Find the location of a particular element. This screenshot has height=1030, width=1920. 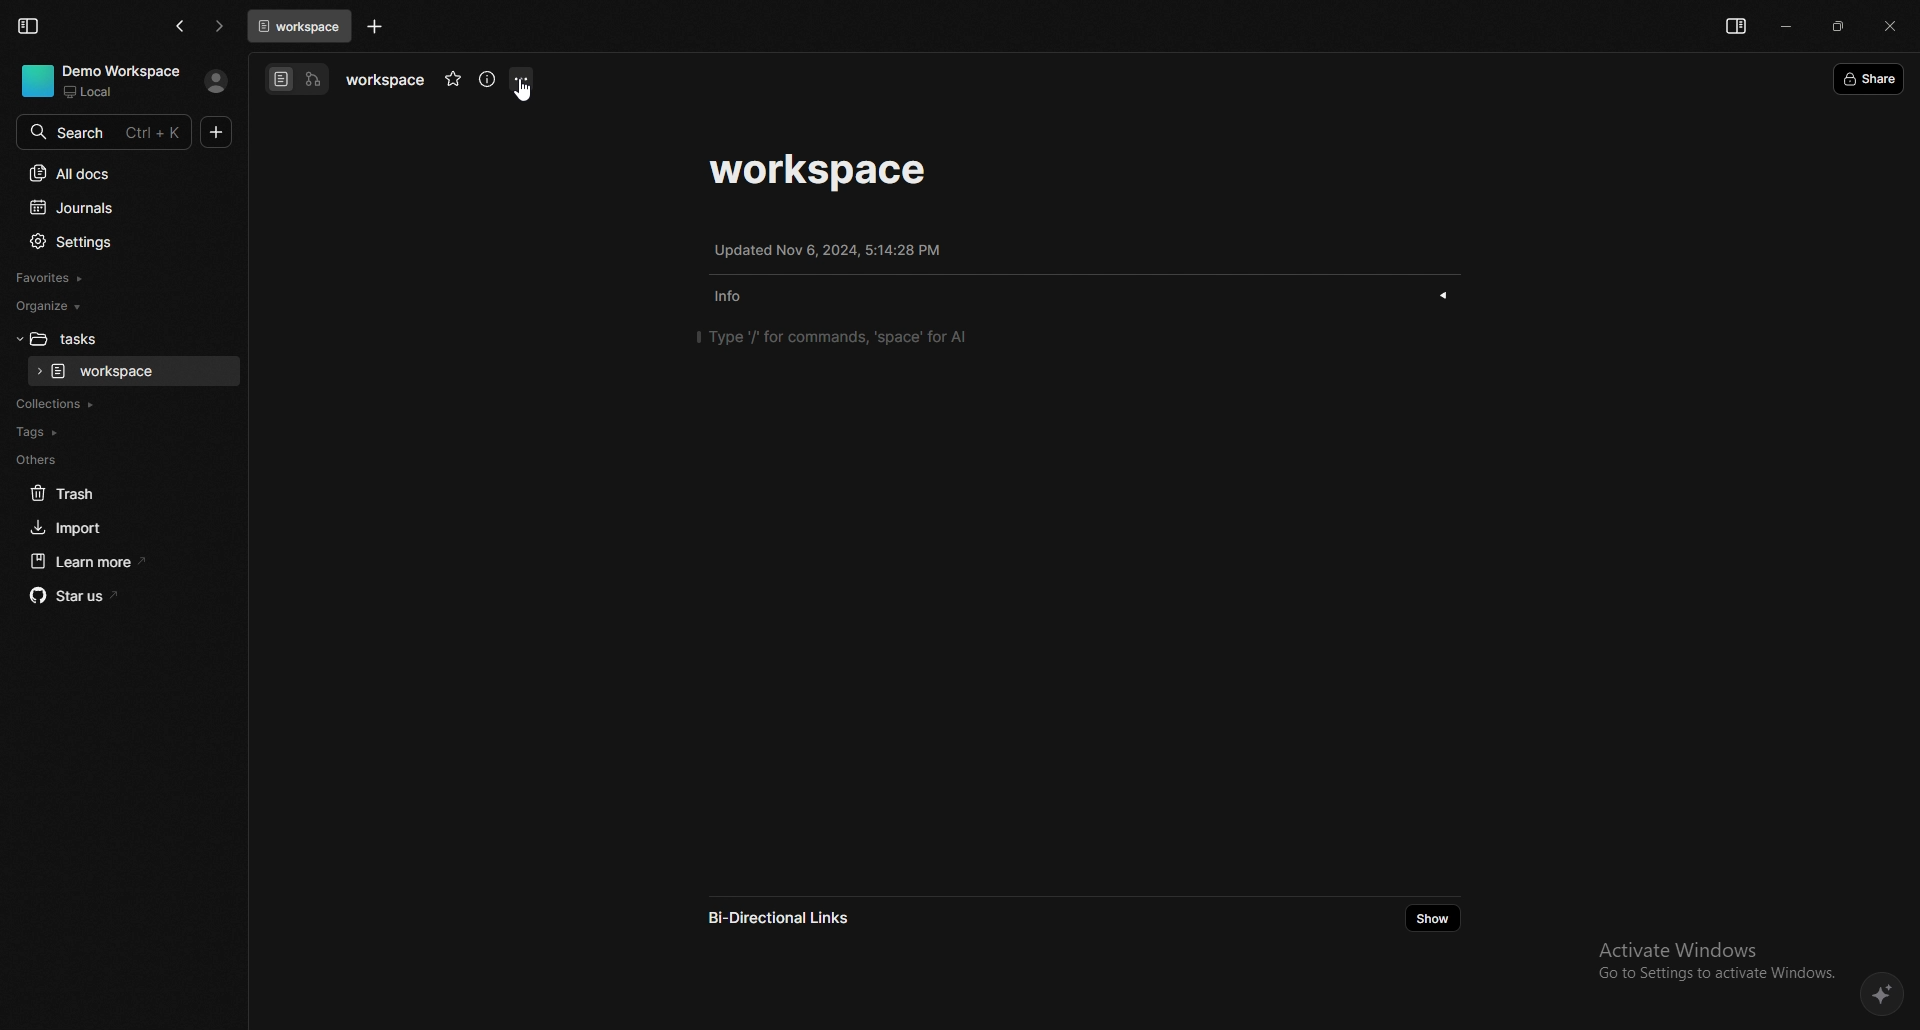

others is located at coordinates (113, 460).